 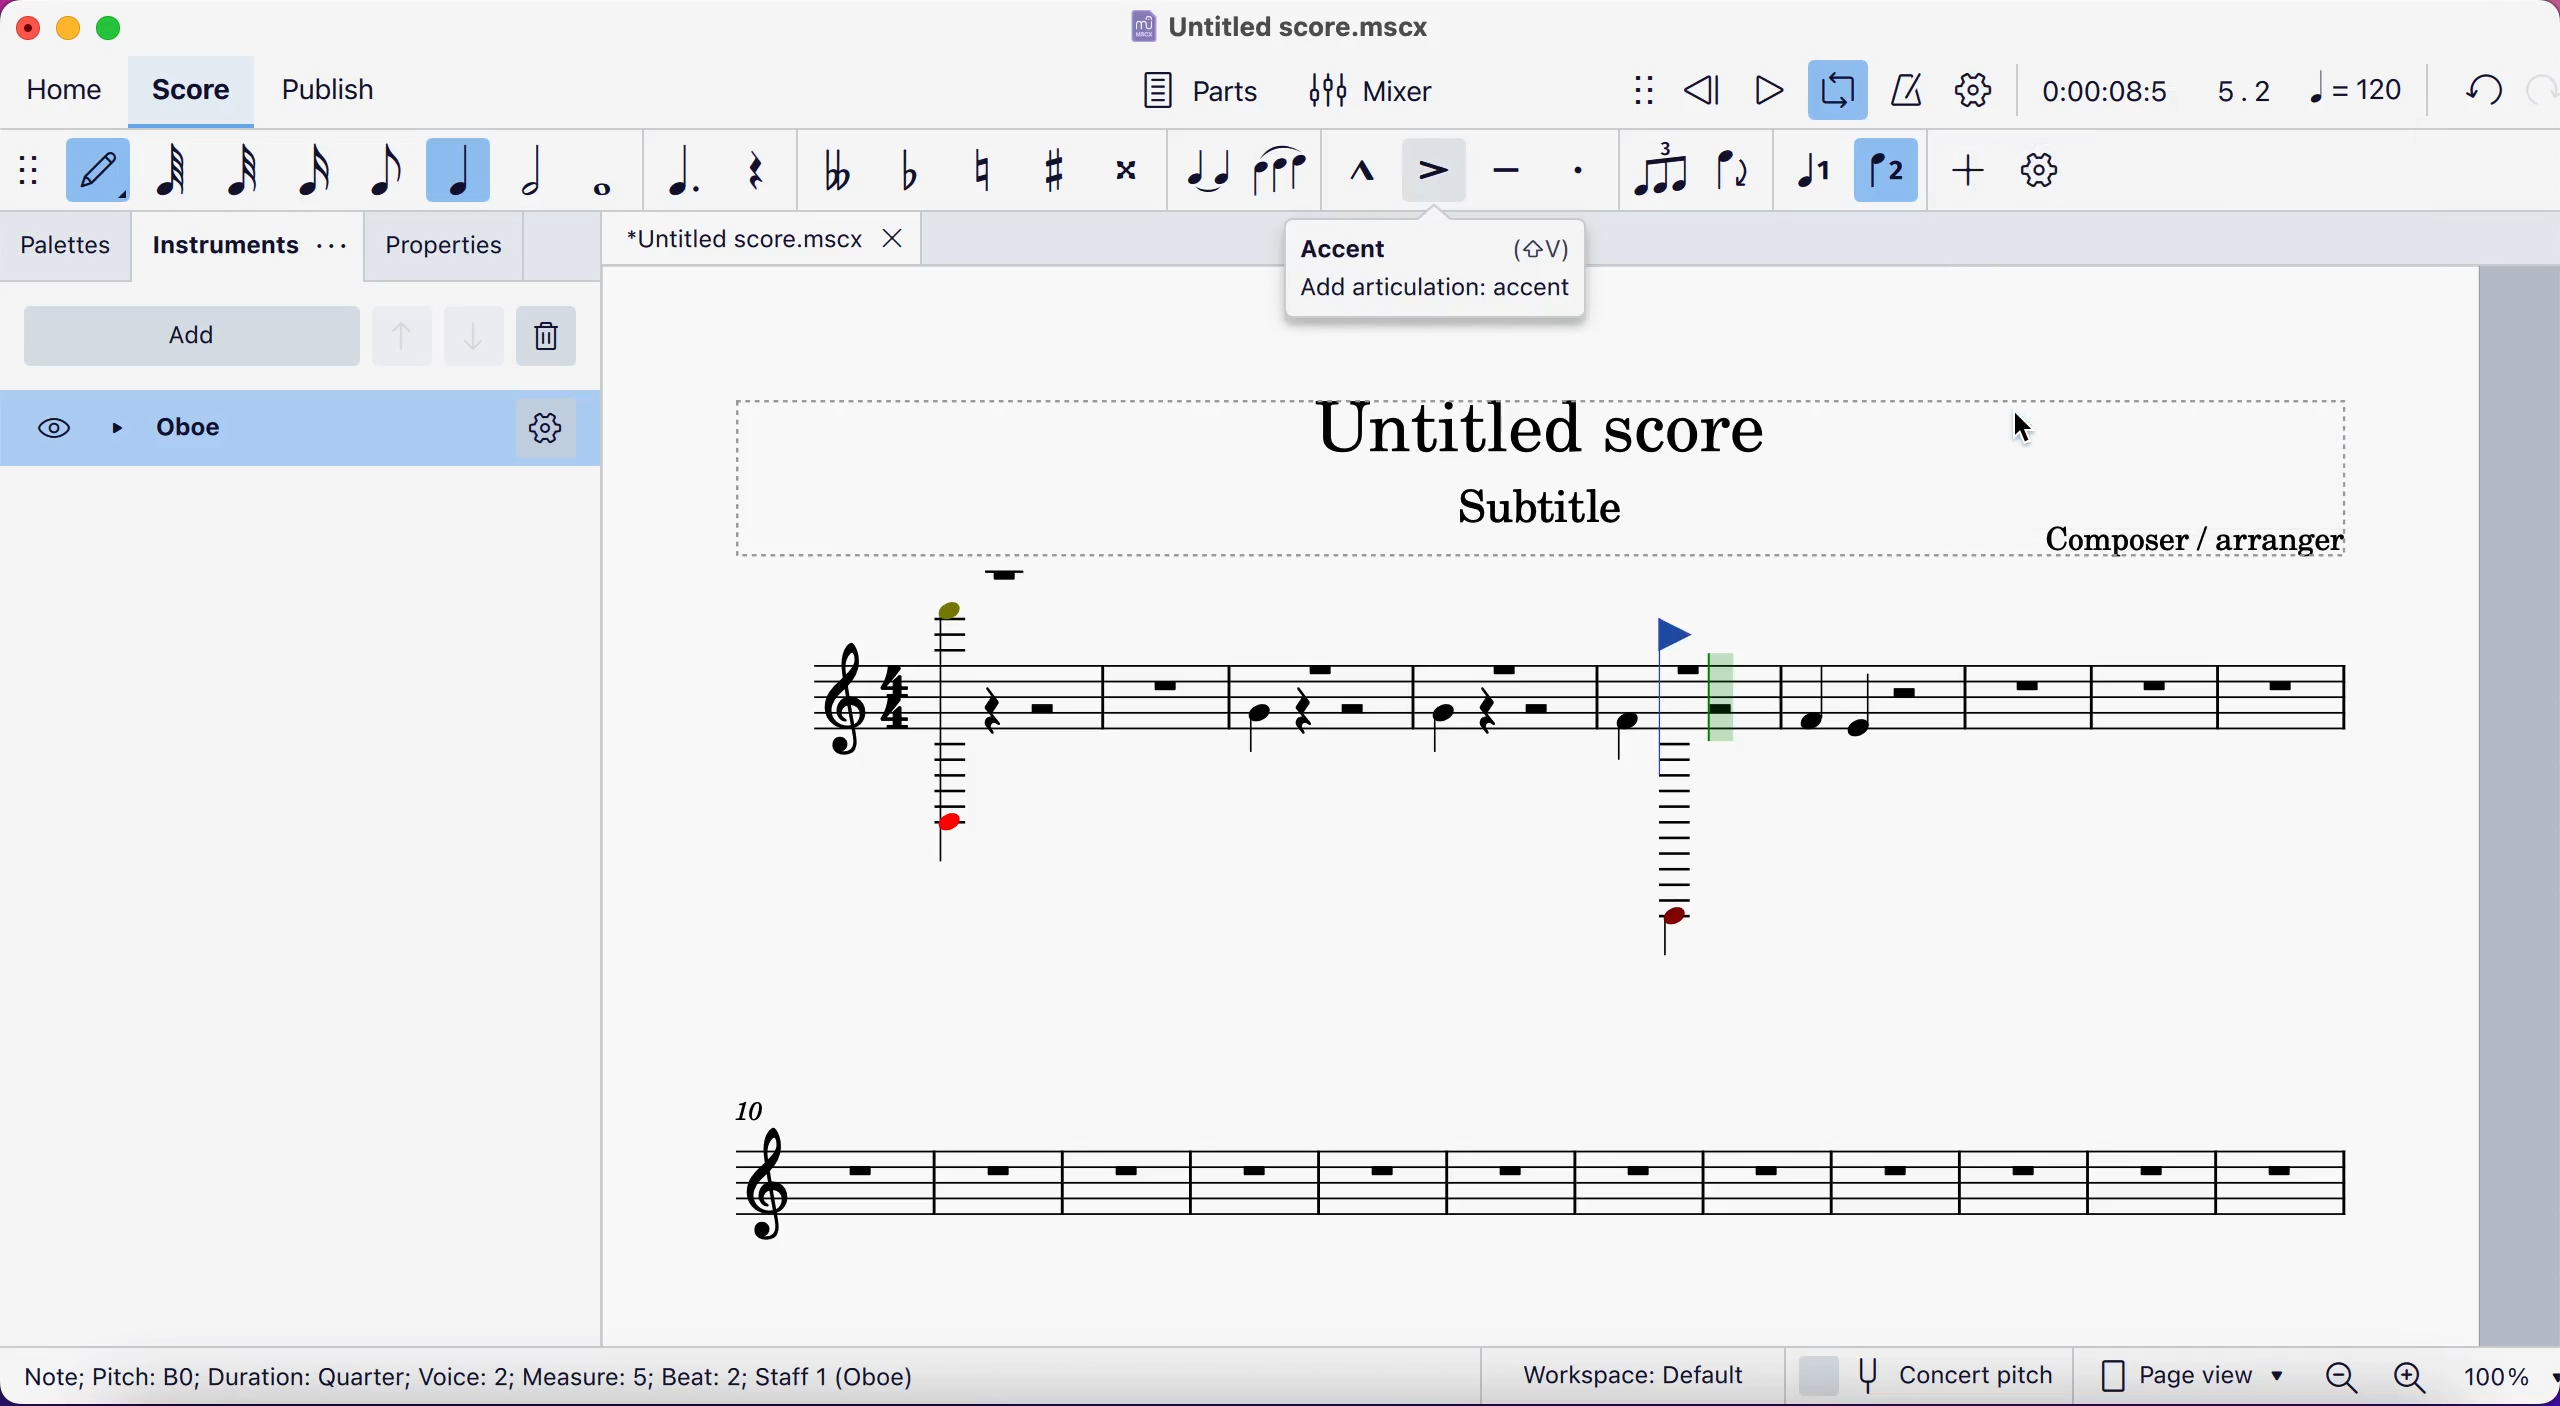 What do you see at coordinates (1438, 266) in the screenshot?
I see `accent add articulation accen` at bounding box center [1438, 266].